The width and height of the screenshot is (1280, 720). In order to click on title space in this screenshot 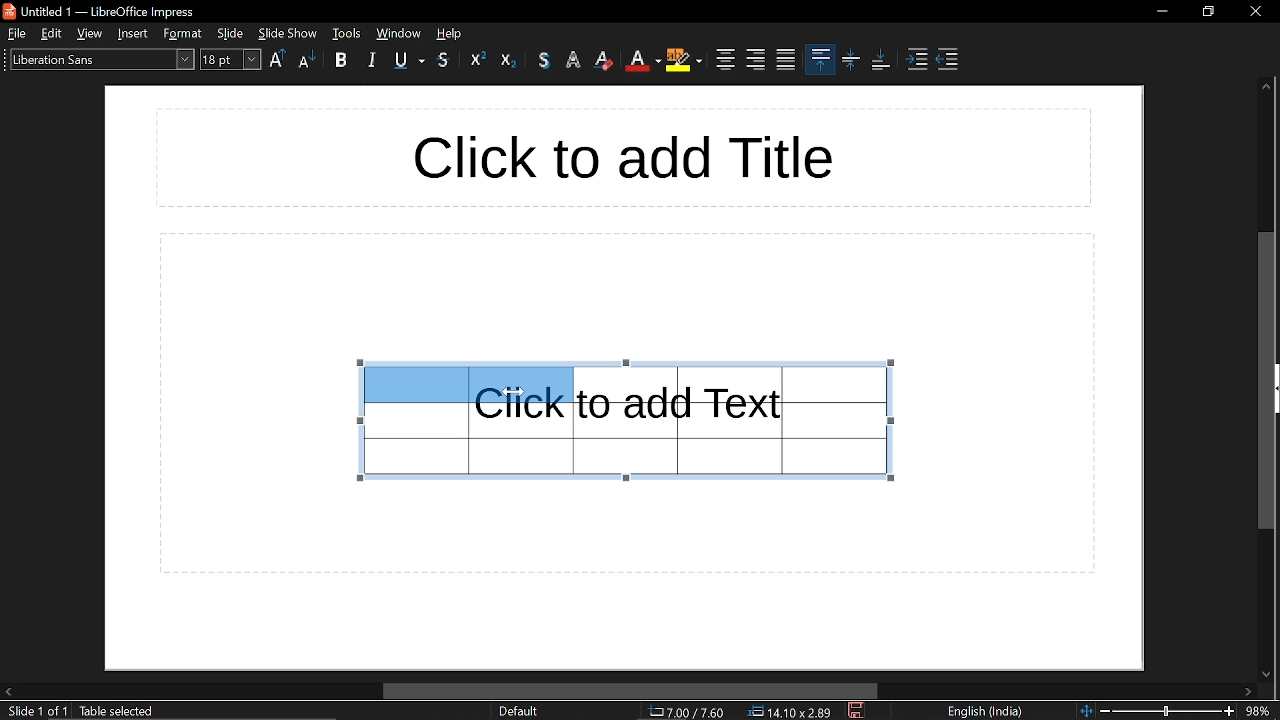, I will do `click(620, 157)`.